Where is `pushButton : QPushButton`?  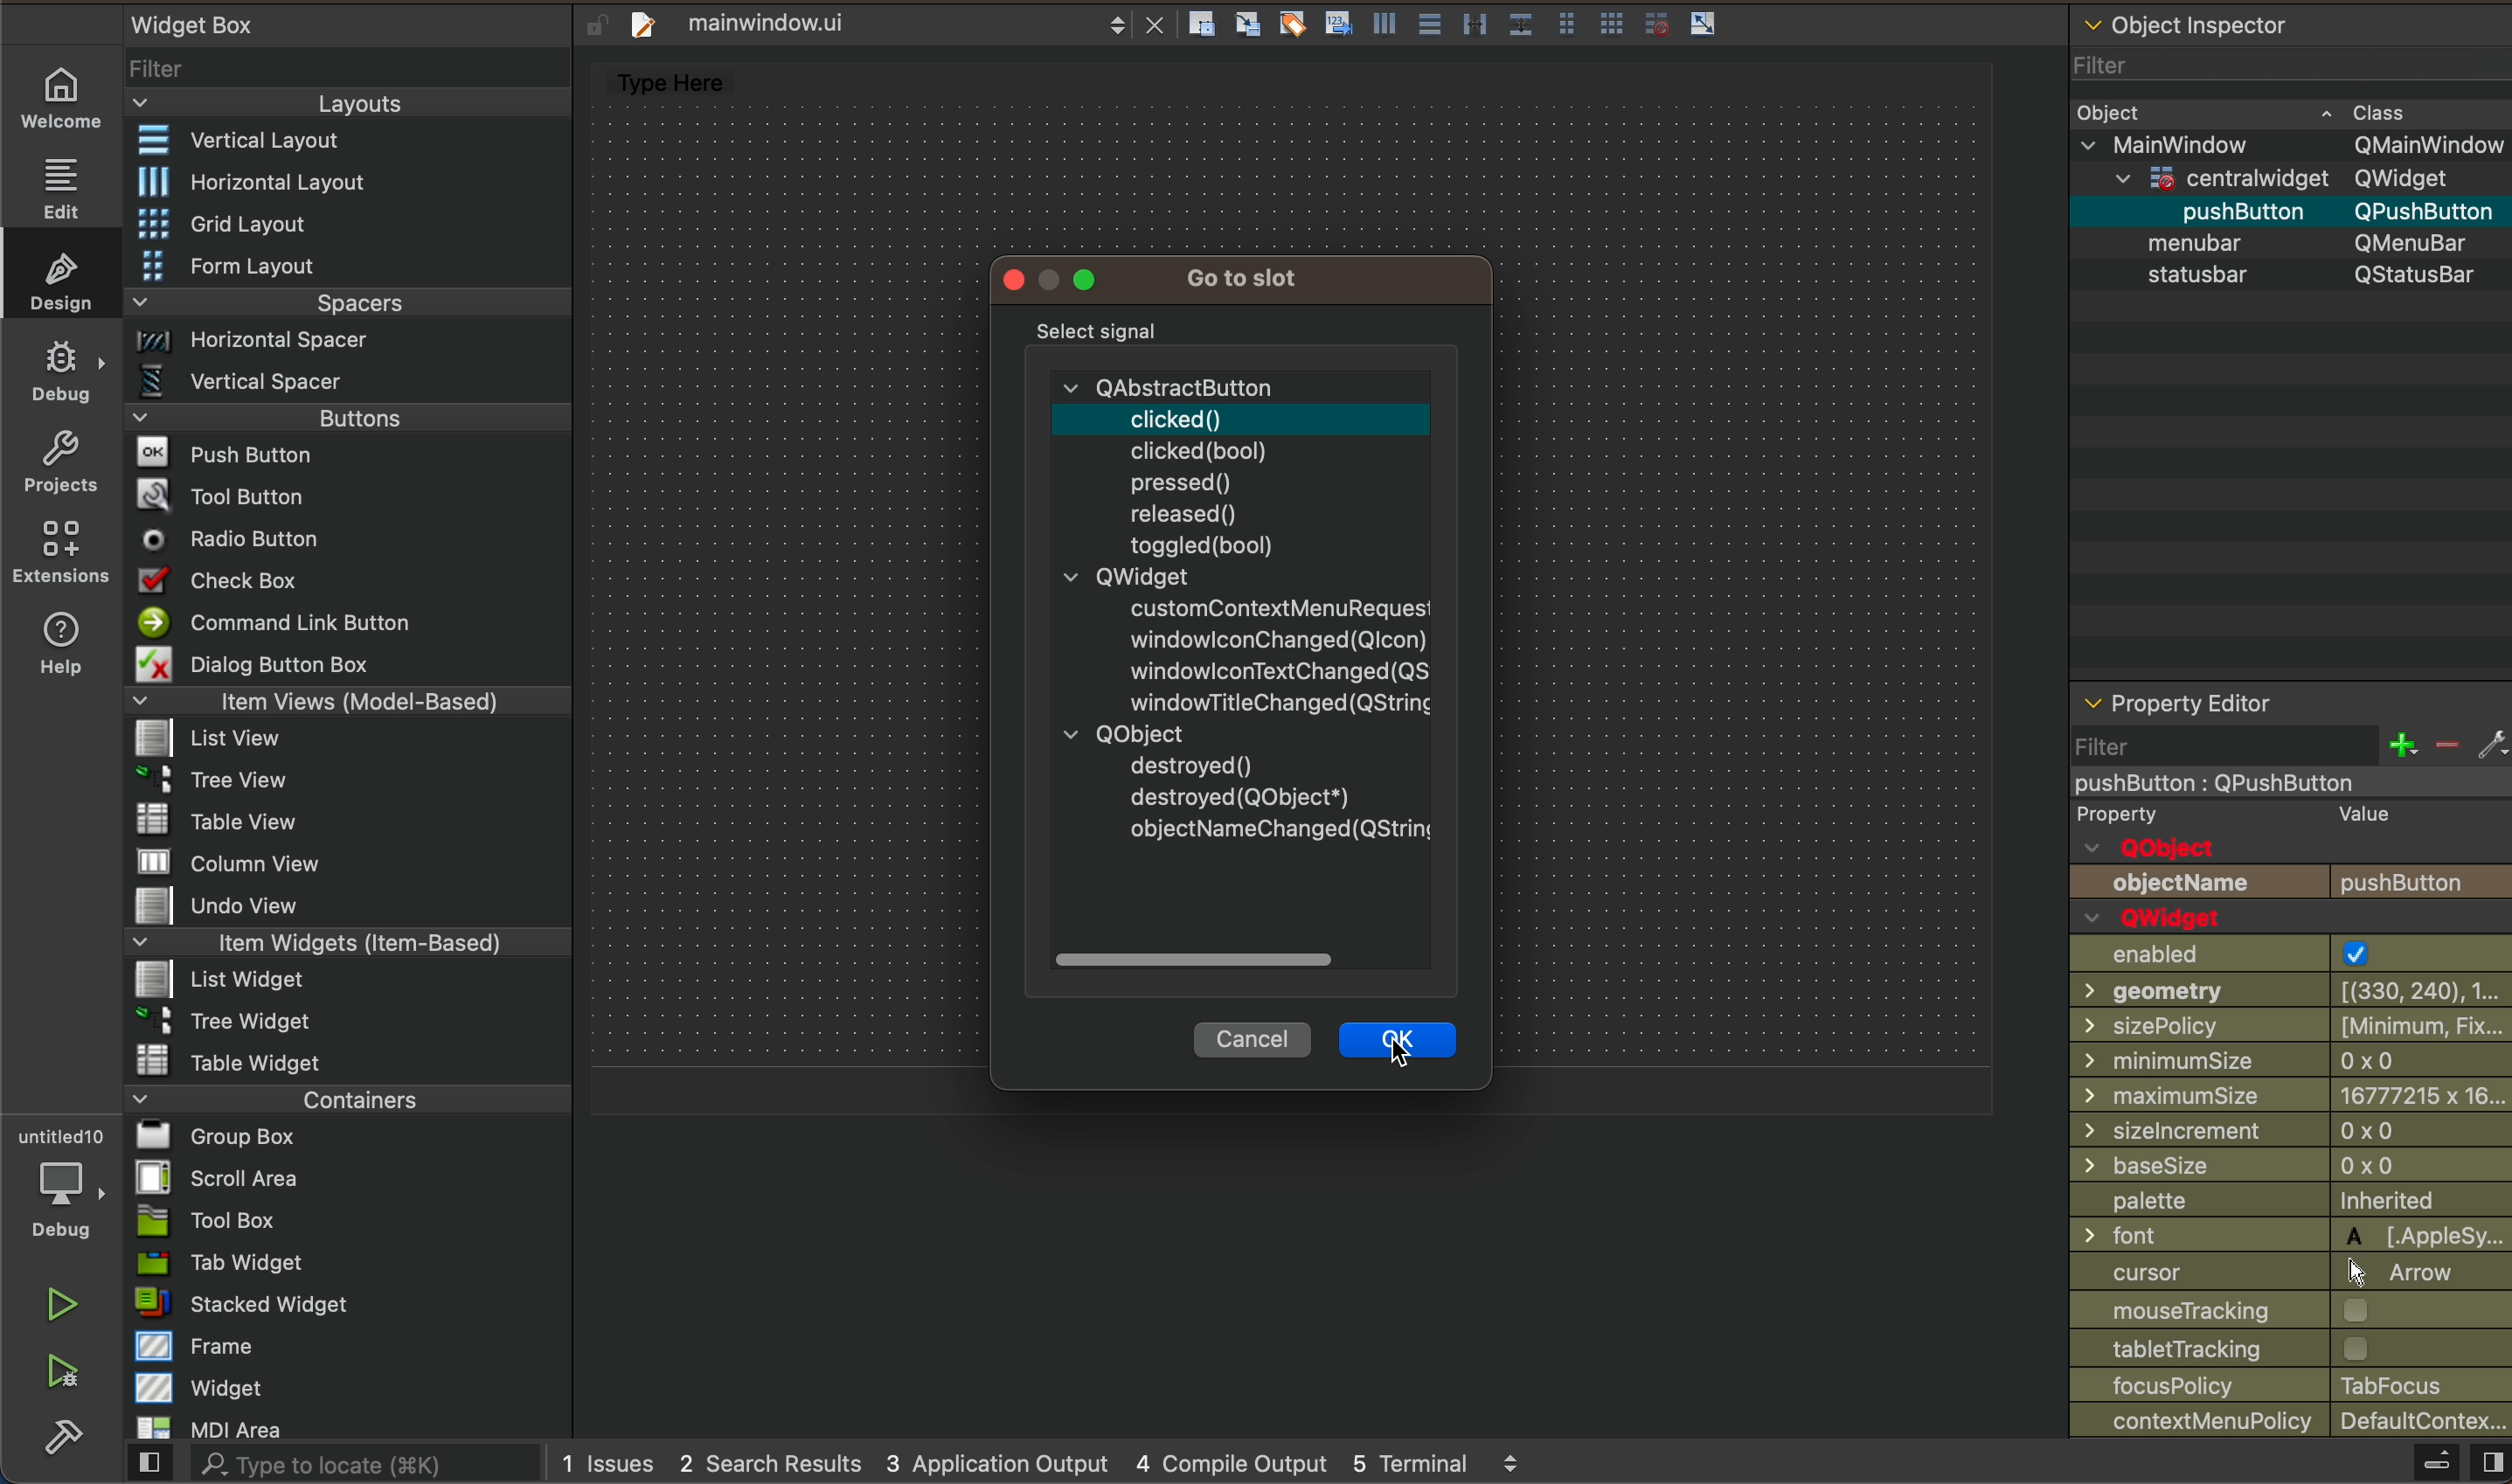 pushButton : QPushButton is located at coordinates (2223, 784).